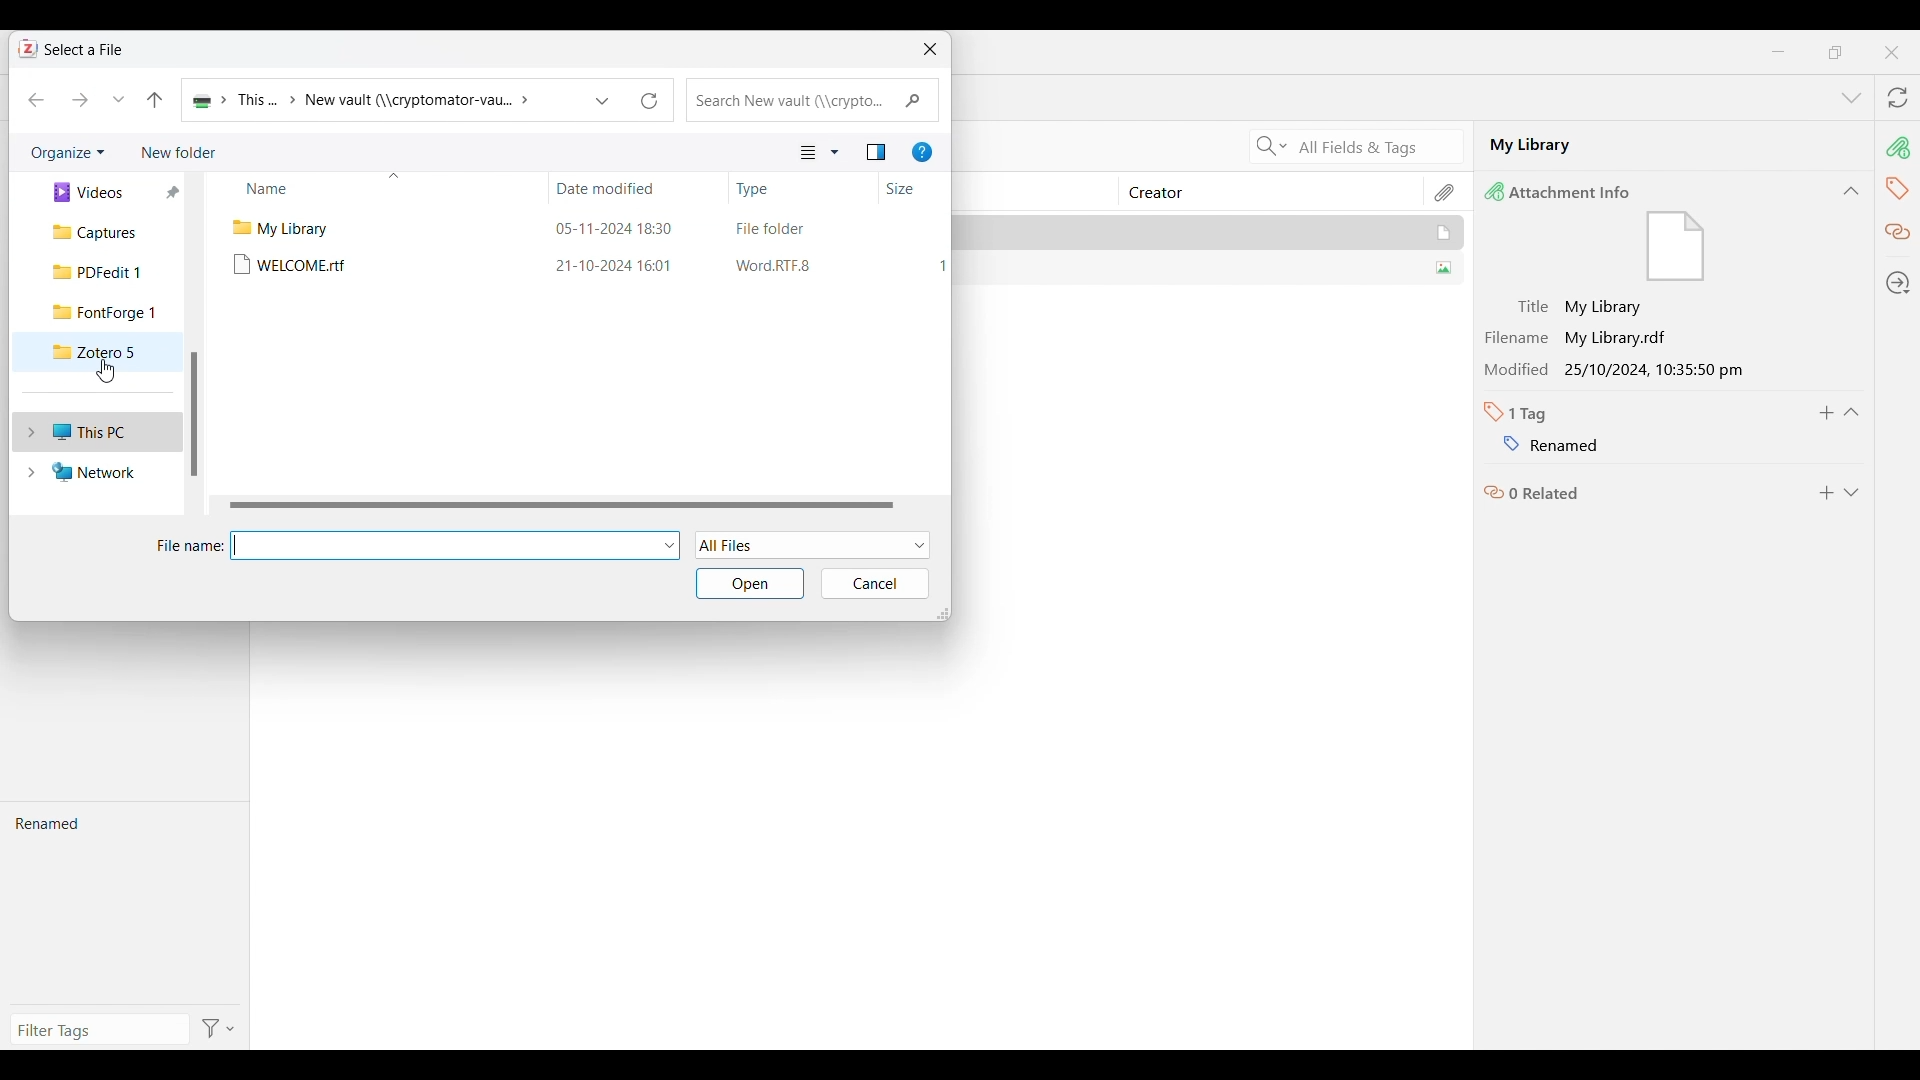 The width and height of the screenshot is (1920, 1080). Describe the element at coordinates (439, 545) in the screenshot. I see `Type in file name` at that location.